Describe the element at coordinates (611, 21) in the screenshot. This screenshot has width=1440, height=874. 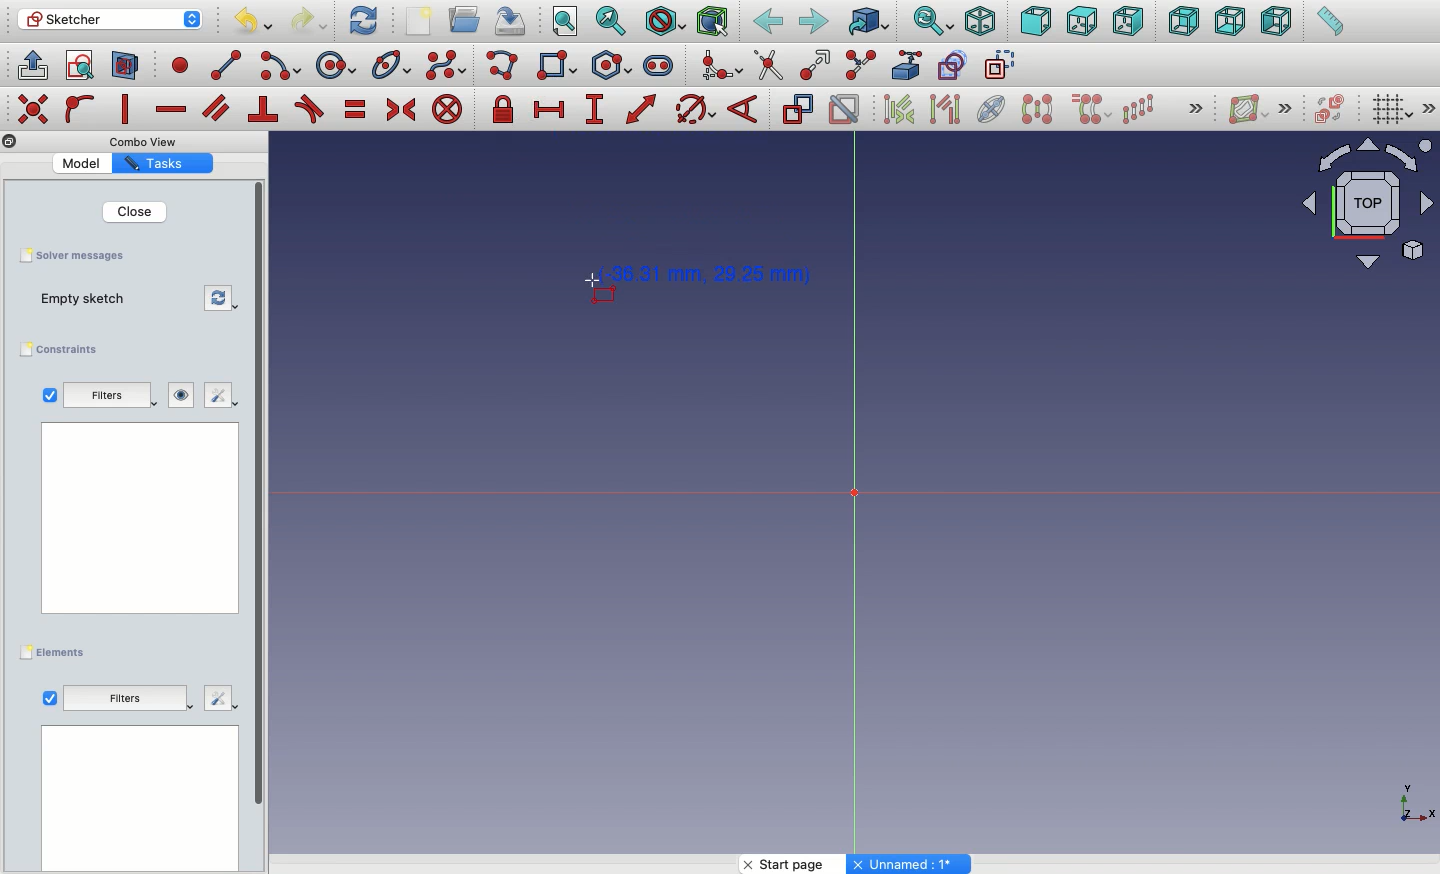
I see `Fit selection` at that location.